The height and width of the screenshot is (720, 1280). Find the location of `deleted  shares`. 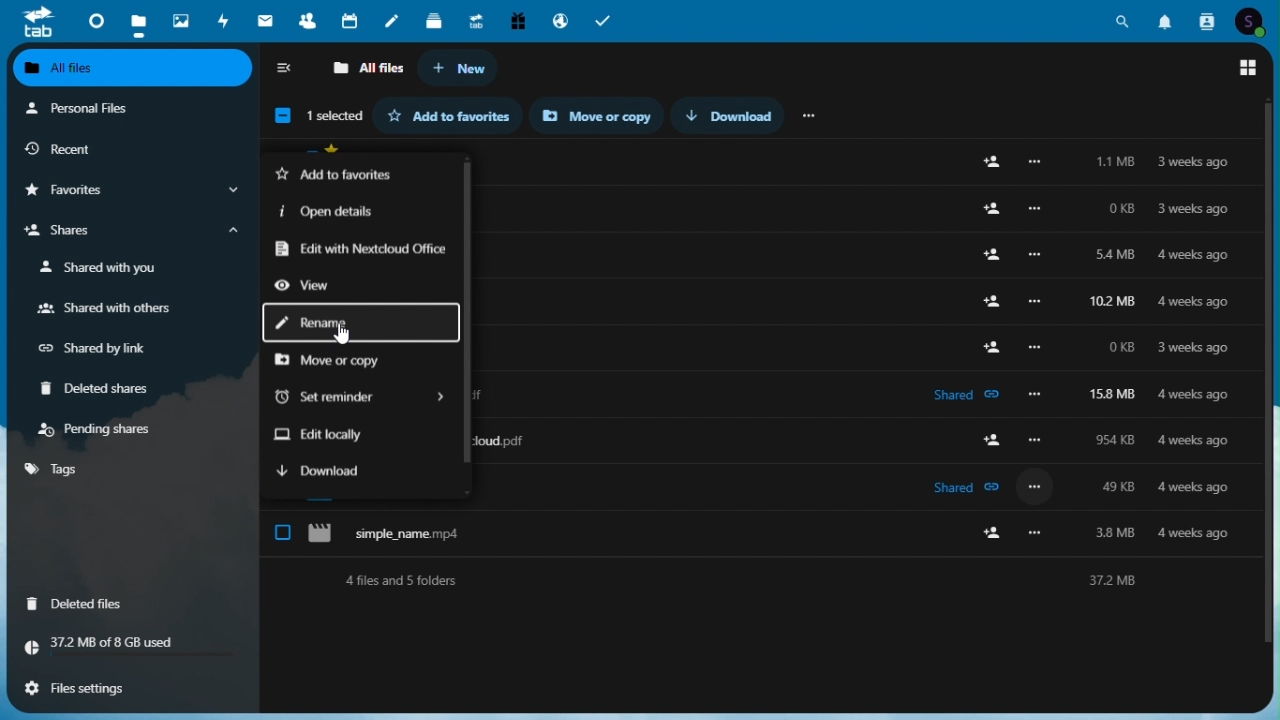

deleted  shares is located at coordinates (103, 390).